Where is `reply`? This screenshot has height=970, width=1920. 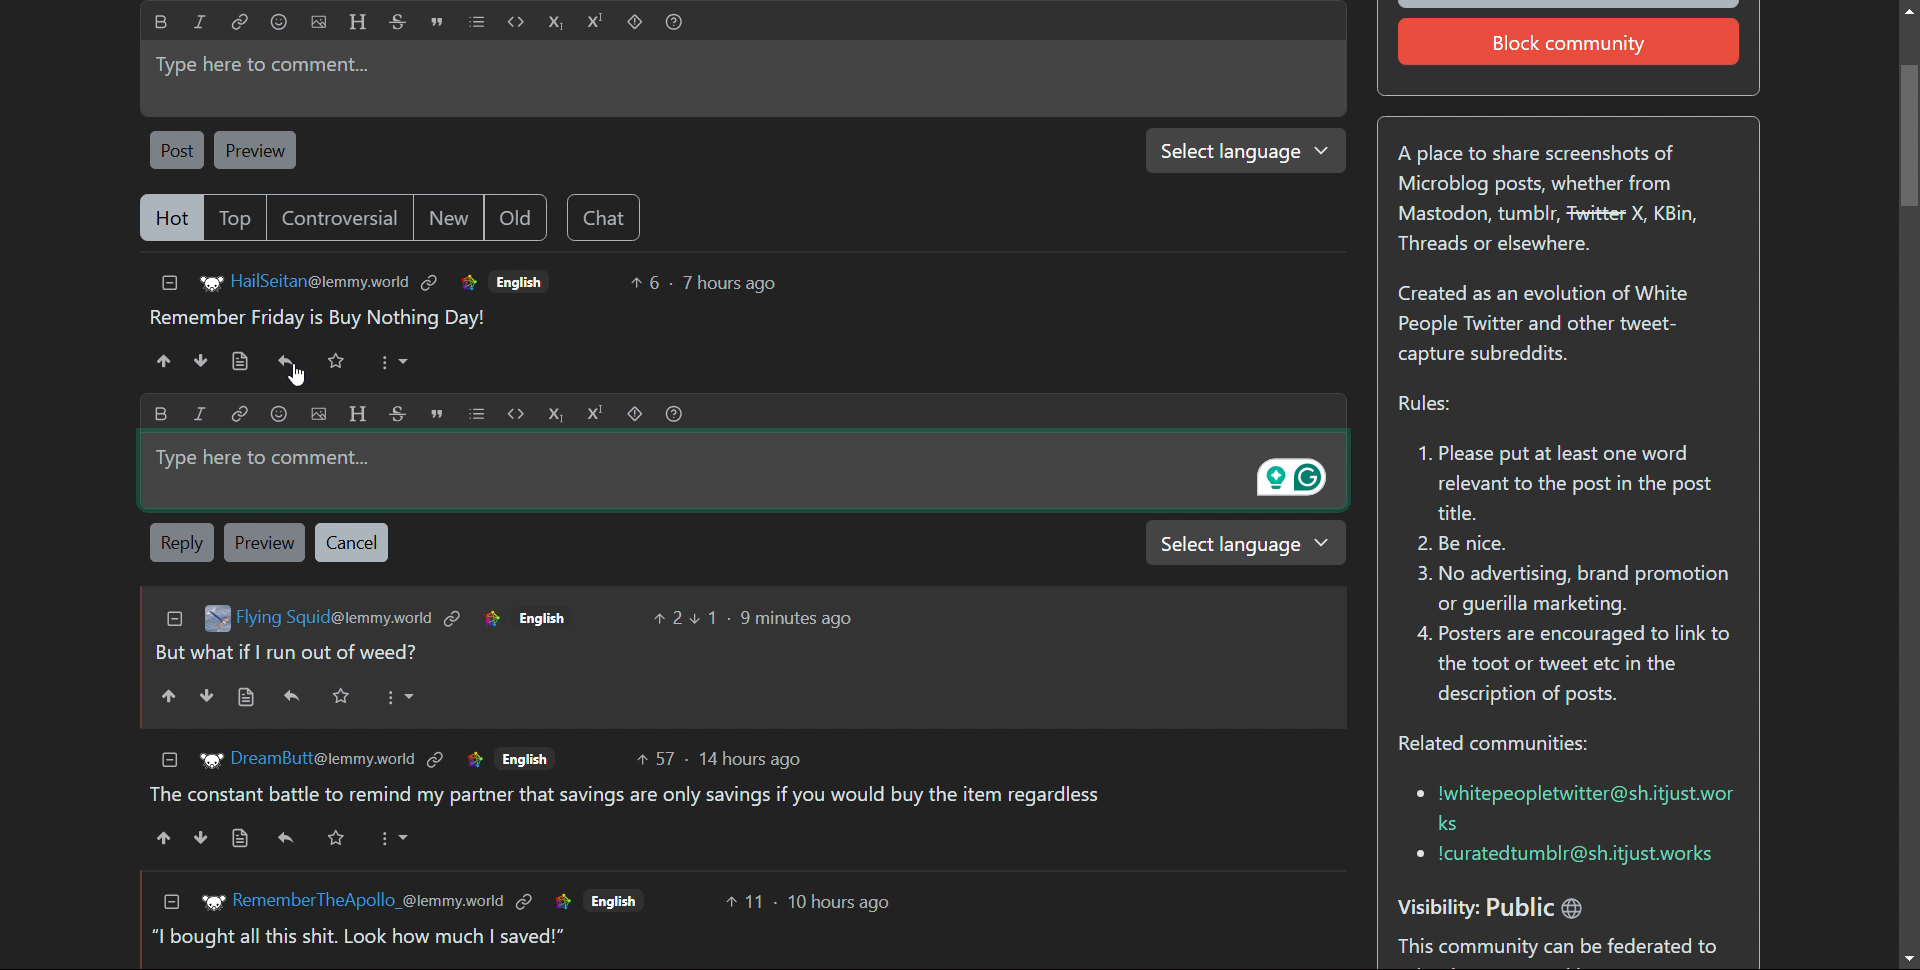 reply is located at coordinates (291, 694).